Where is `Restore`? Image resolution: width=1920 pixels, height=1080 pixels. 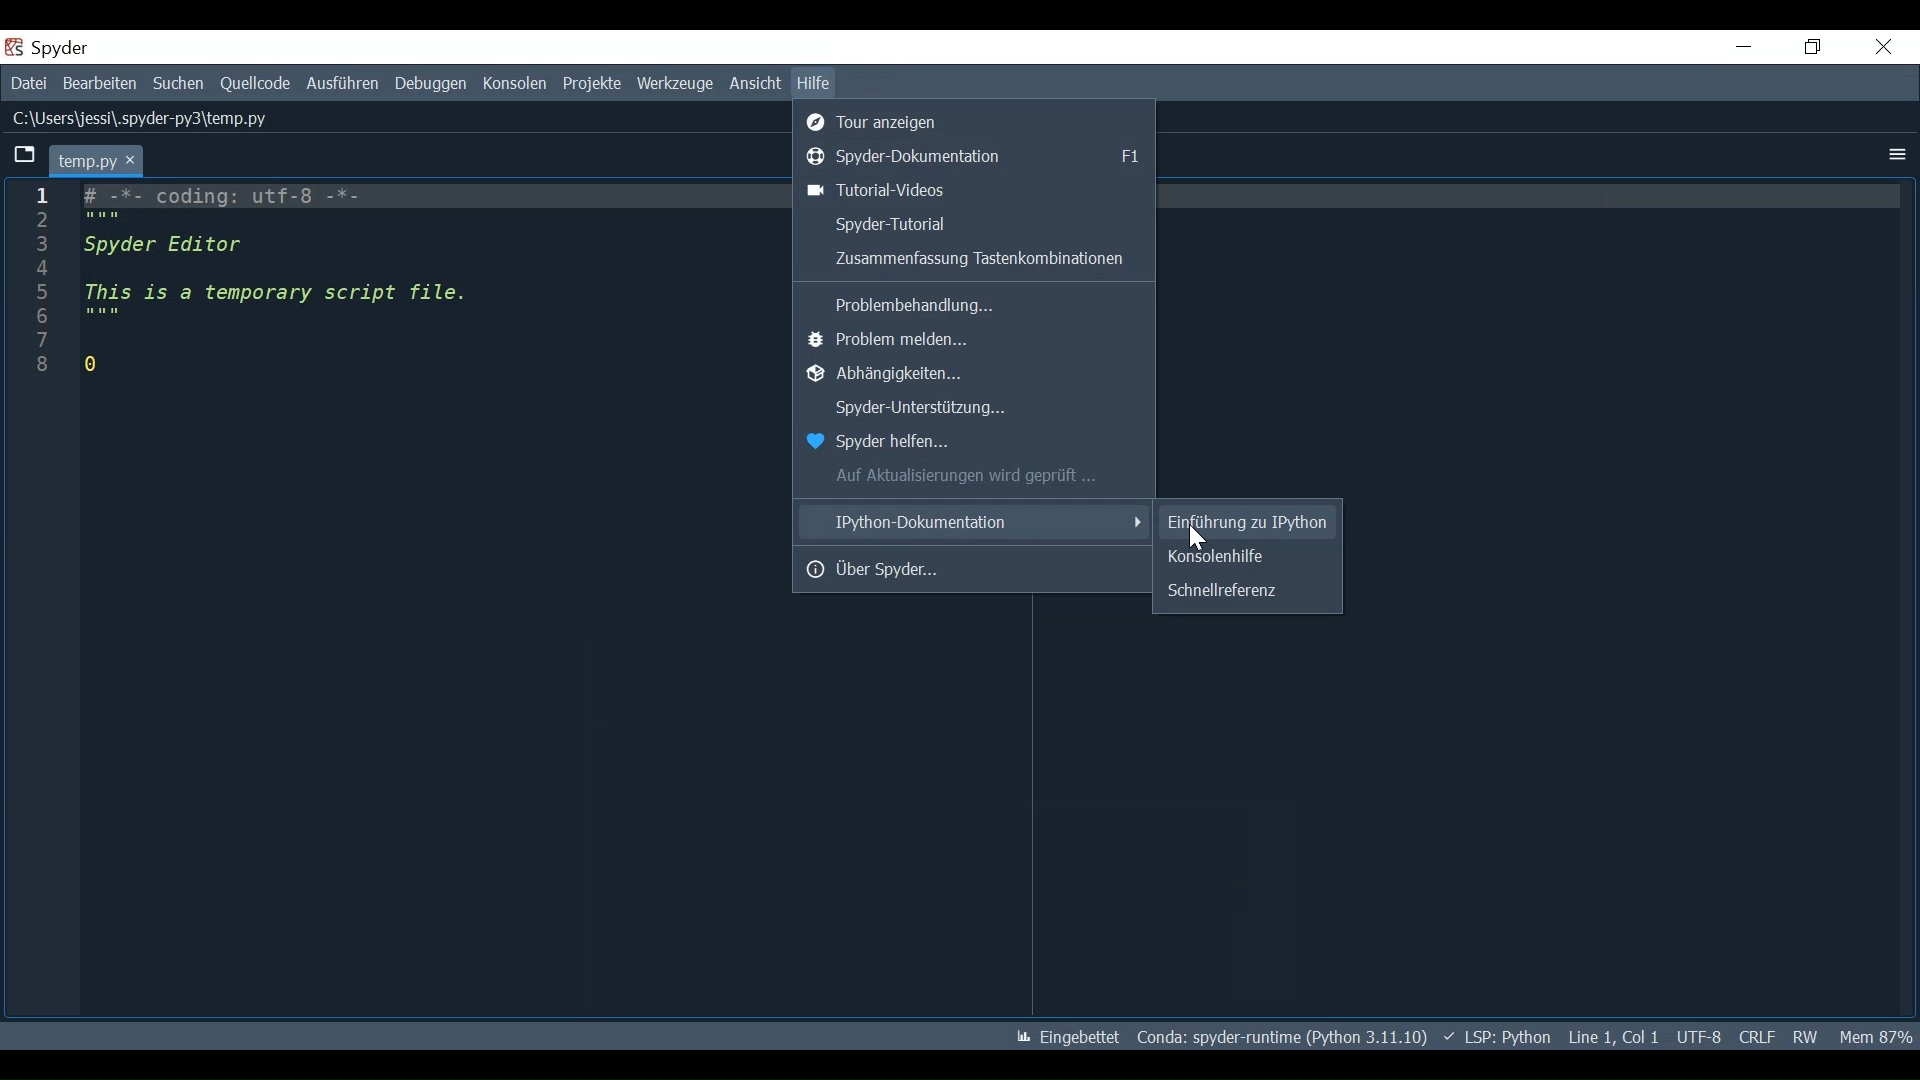
Restore is located at coordinates (1815, 48).